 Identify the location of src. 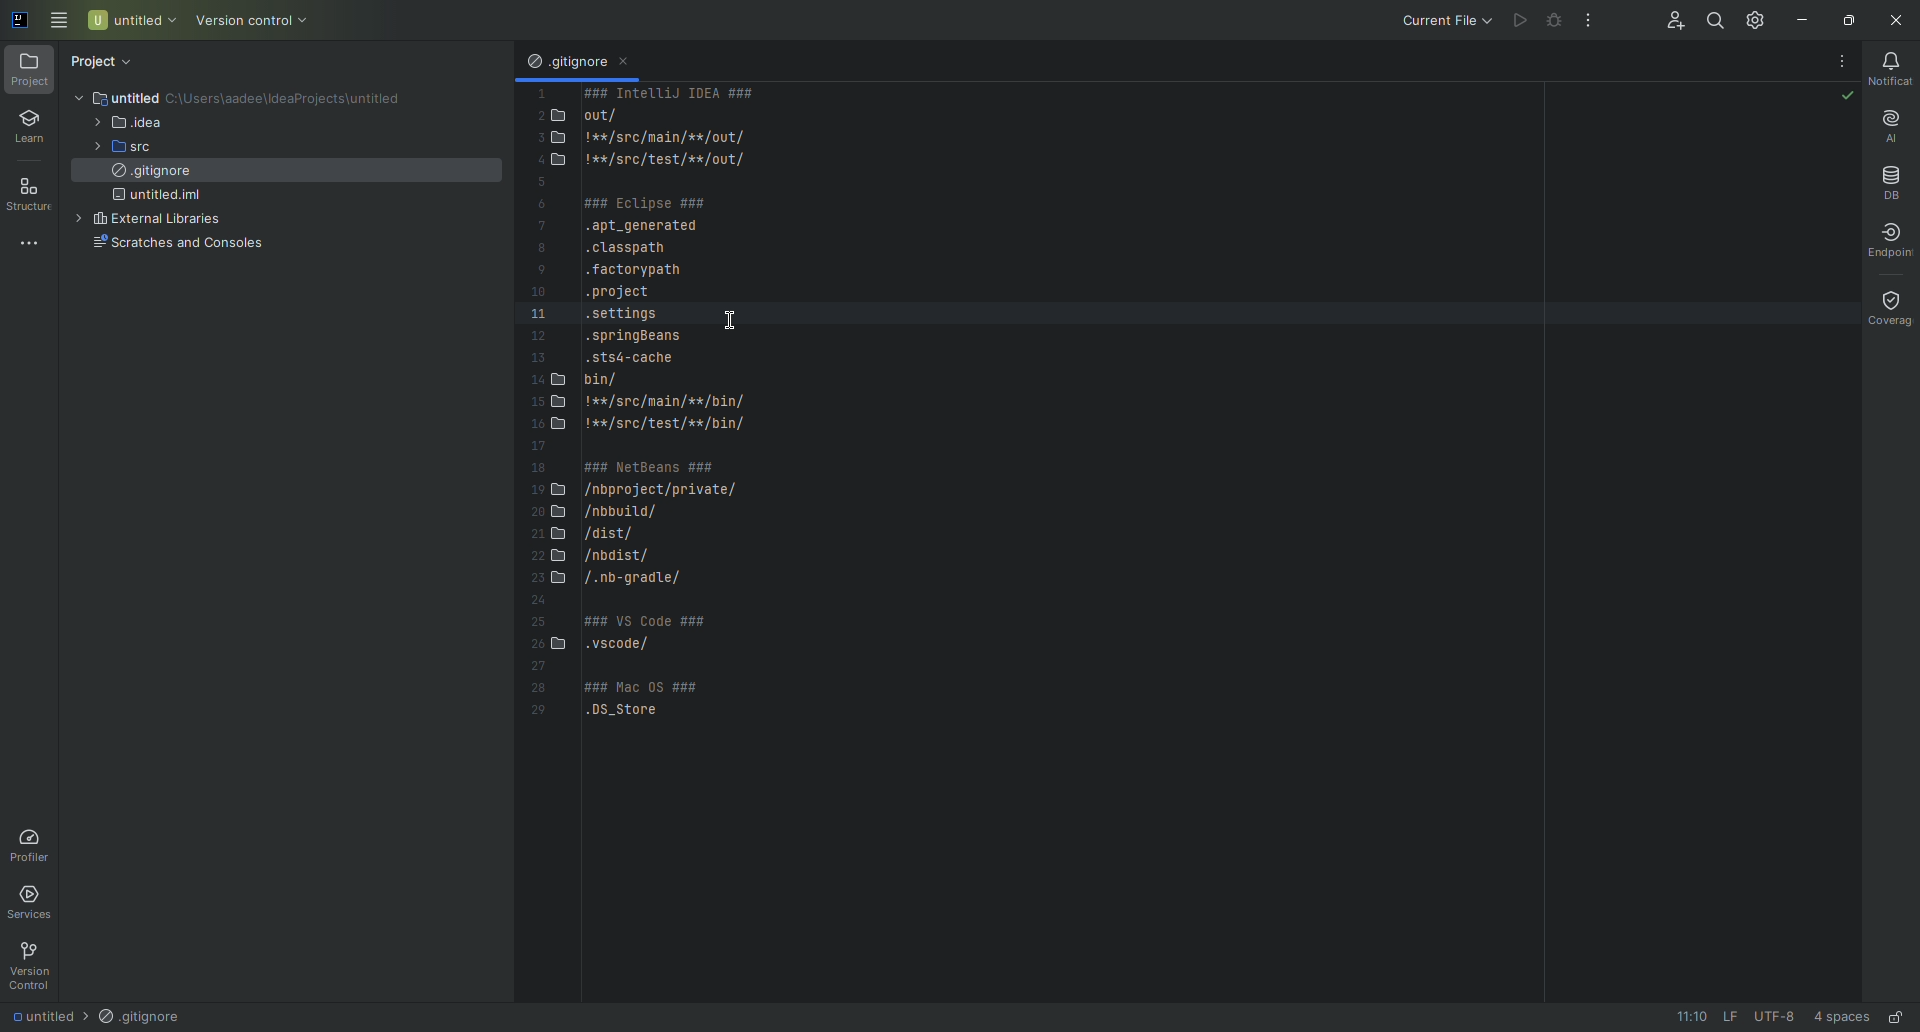
(137, 149).